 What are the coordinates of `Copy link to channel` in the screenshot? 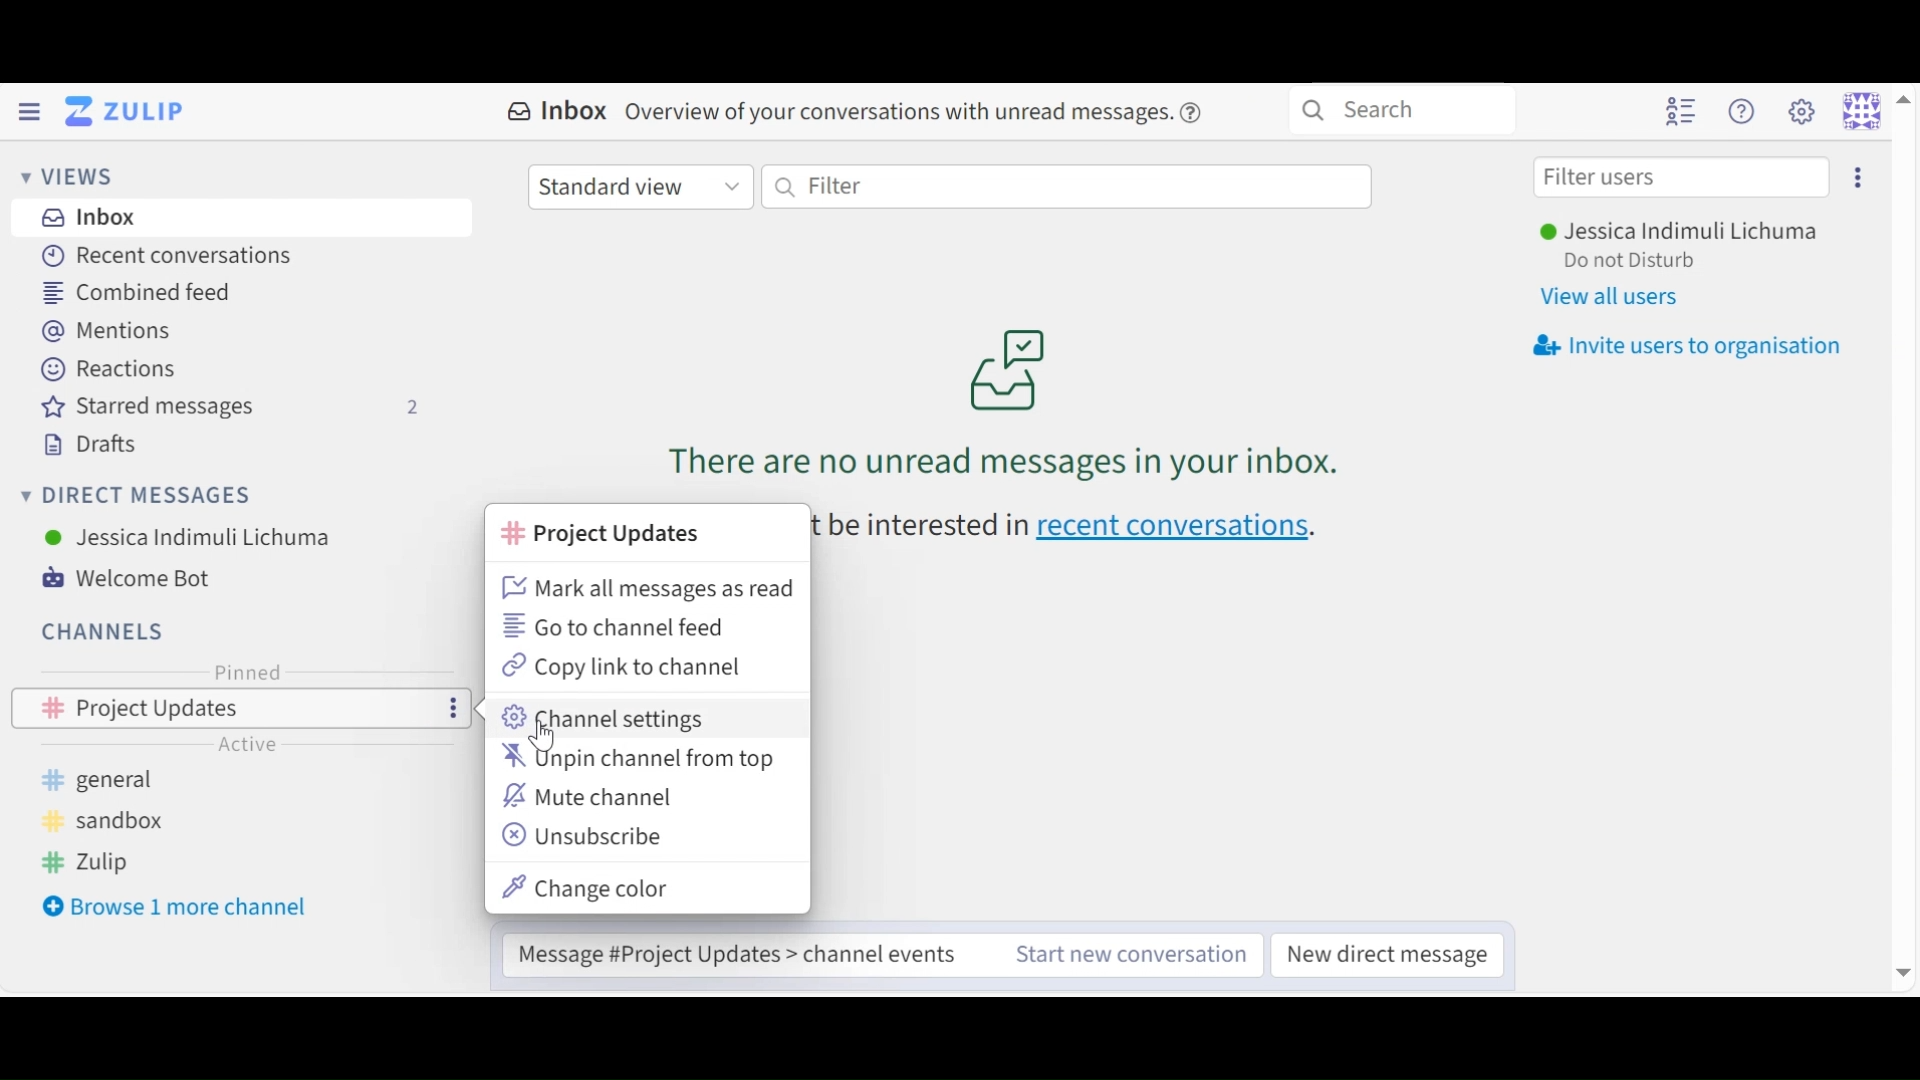 It's located at (622, 667).